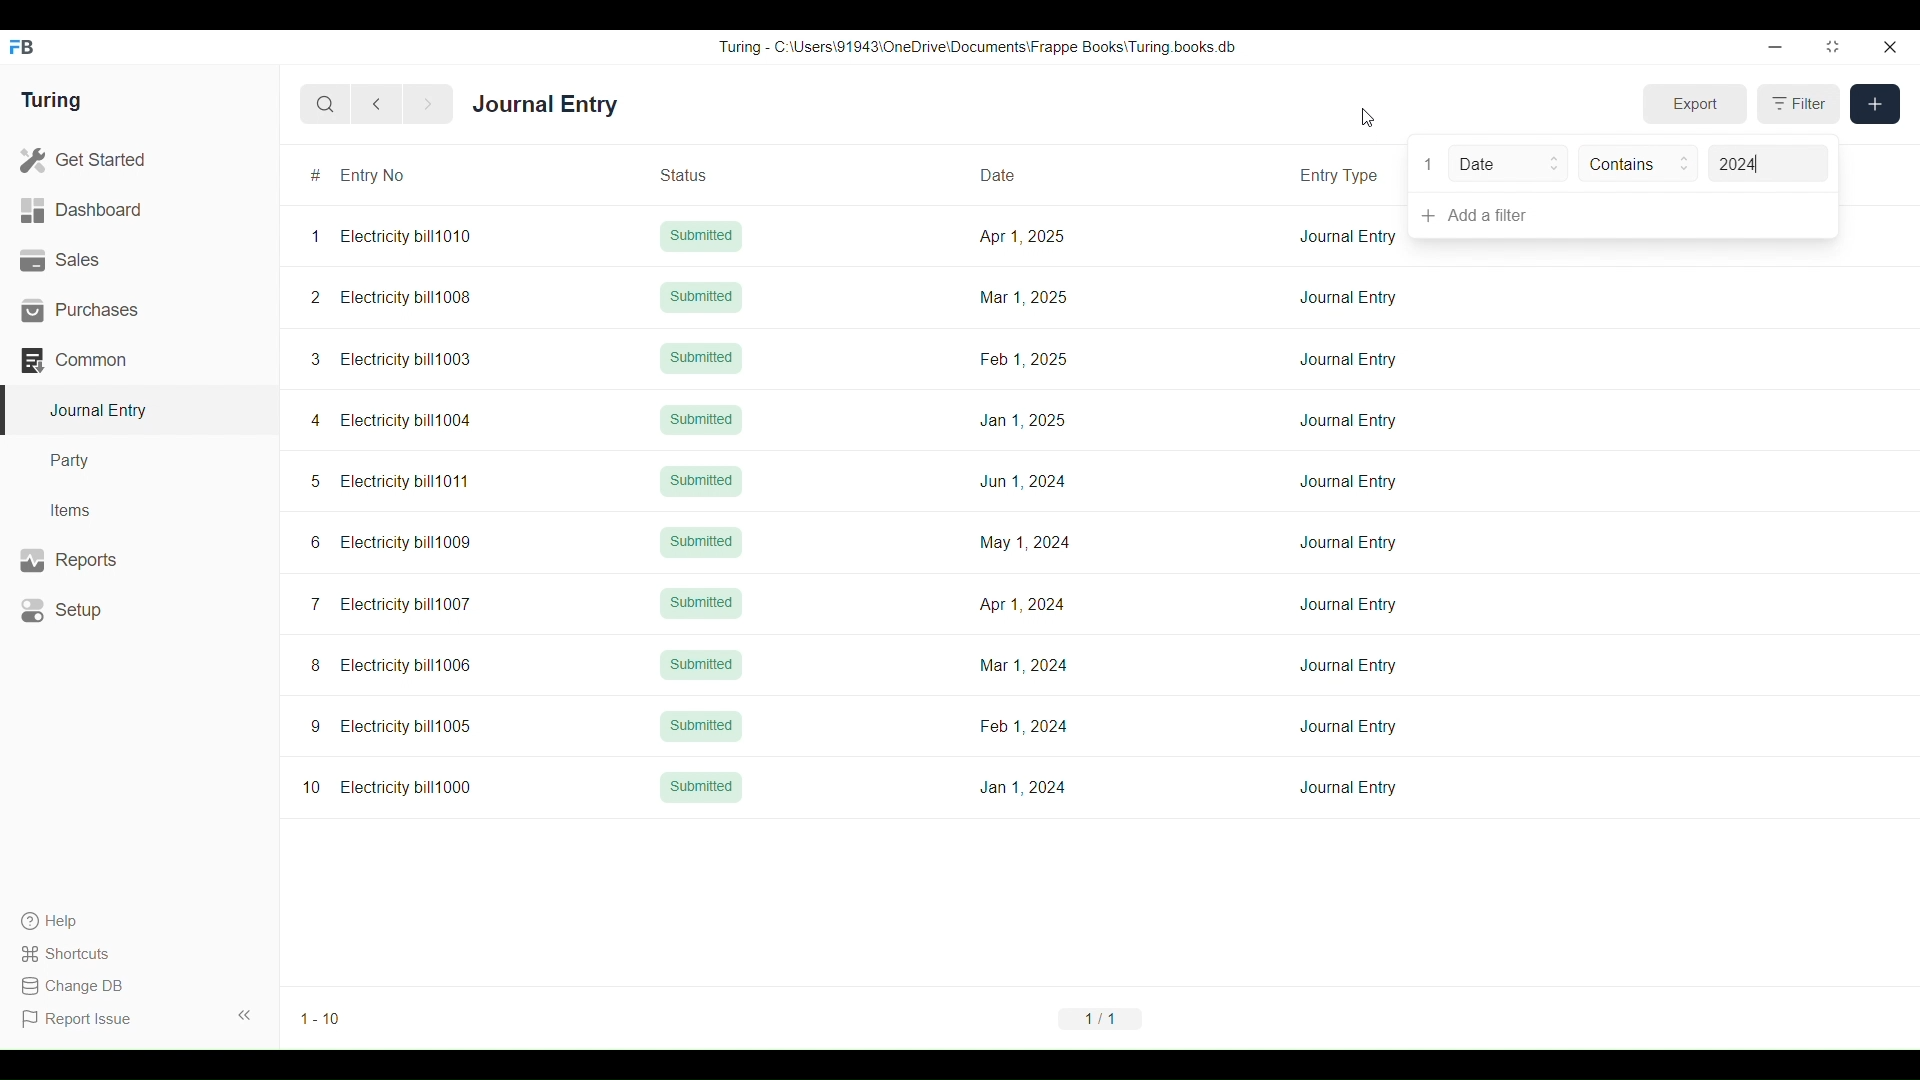 This screenshot has width=1920, height=1080. I want to click on Filter, so click(1799, 104).